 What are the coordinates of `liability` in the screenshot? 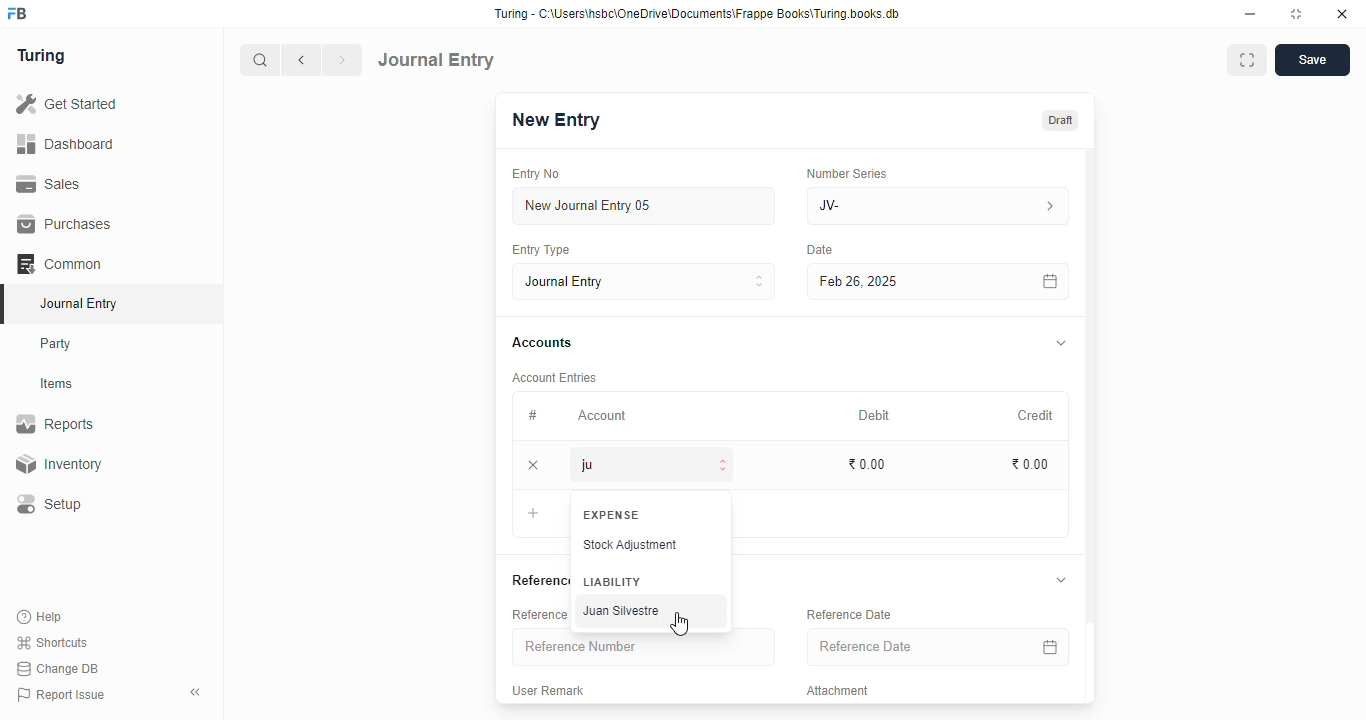 It's located at (612, 582).